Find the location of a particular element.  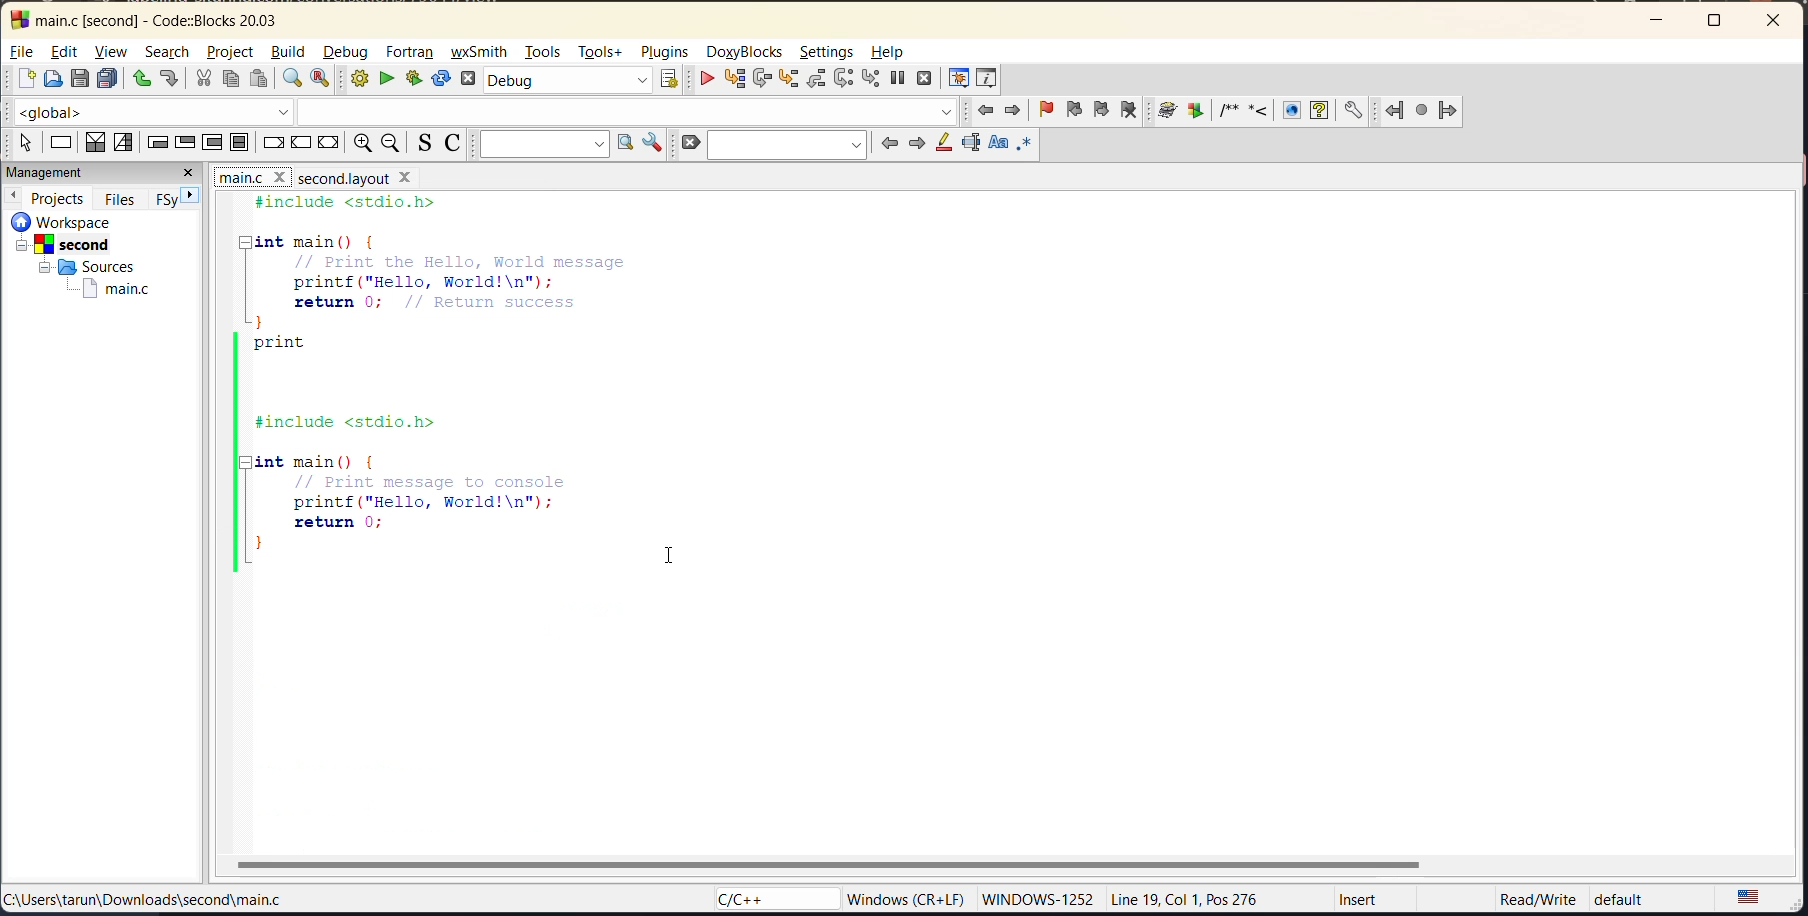

next  bookmark is located at coordinates (1101, 109).